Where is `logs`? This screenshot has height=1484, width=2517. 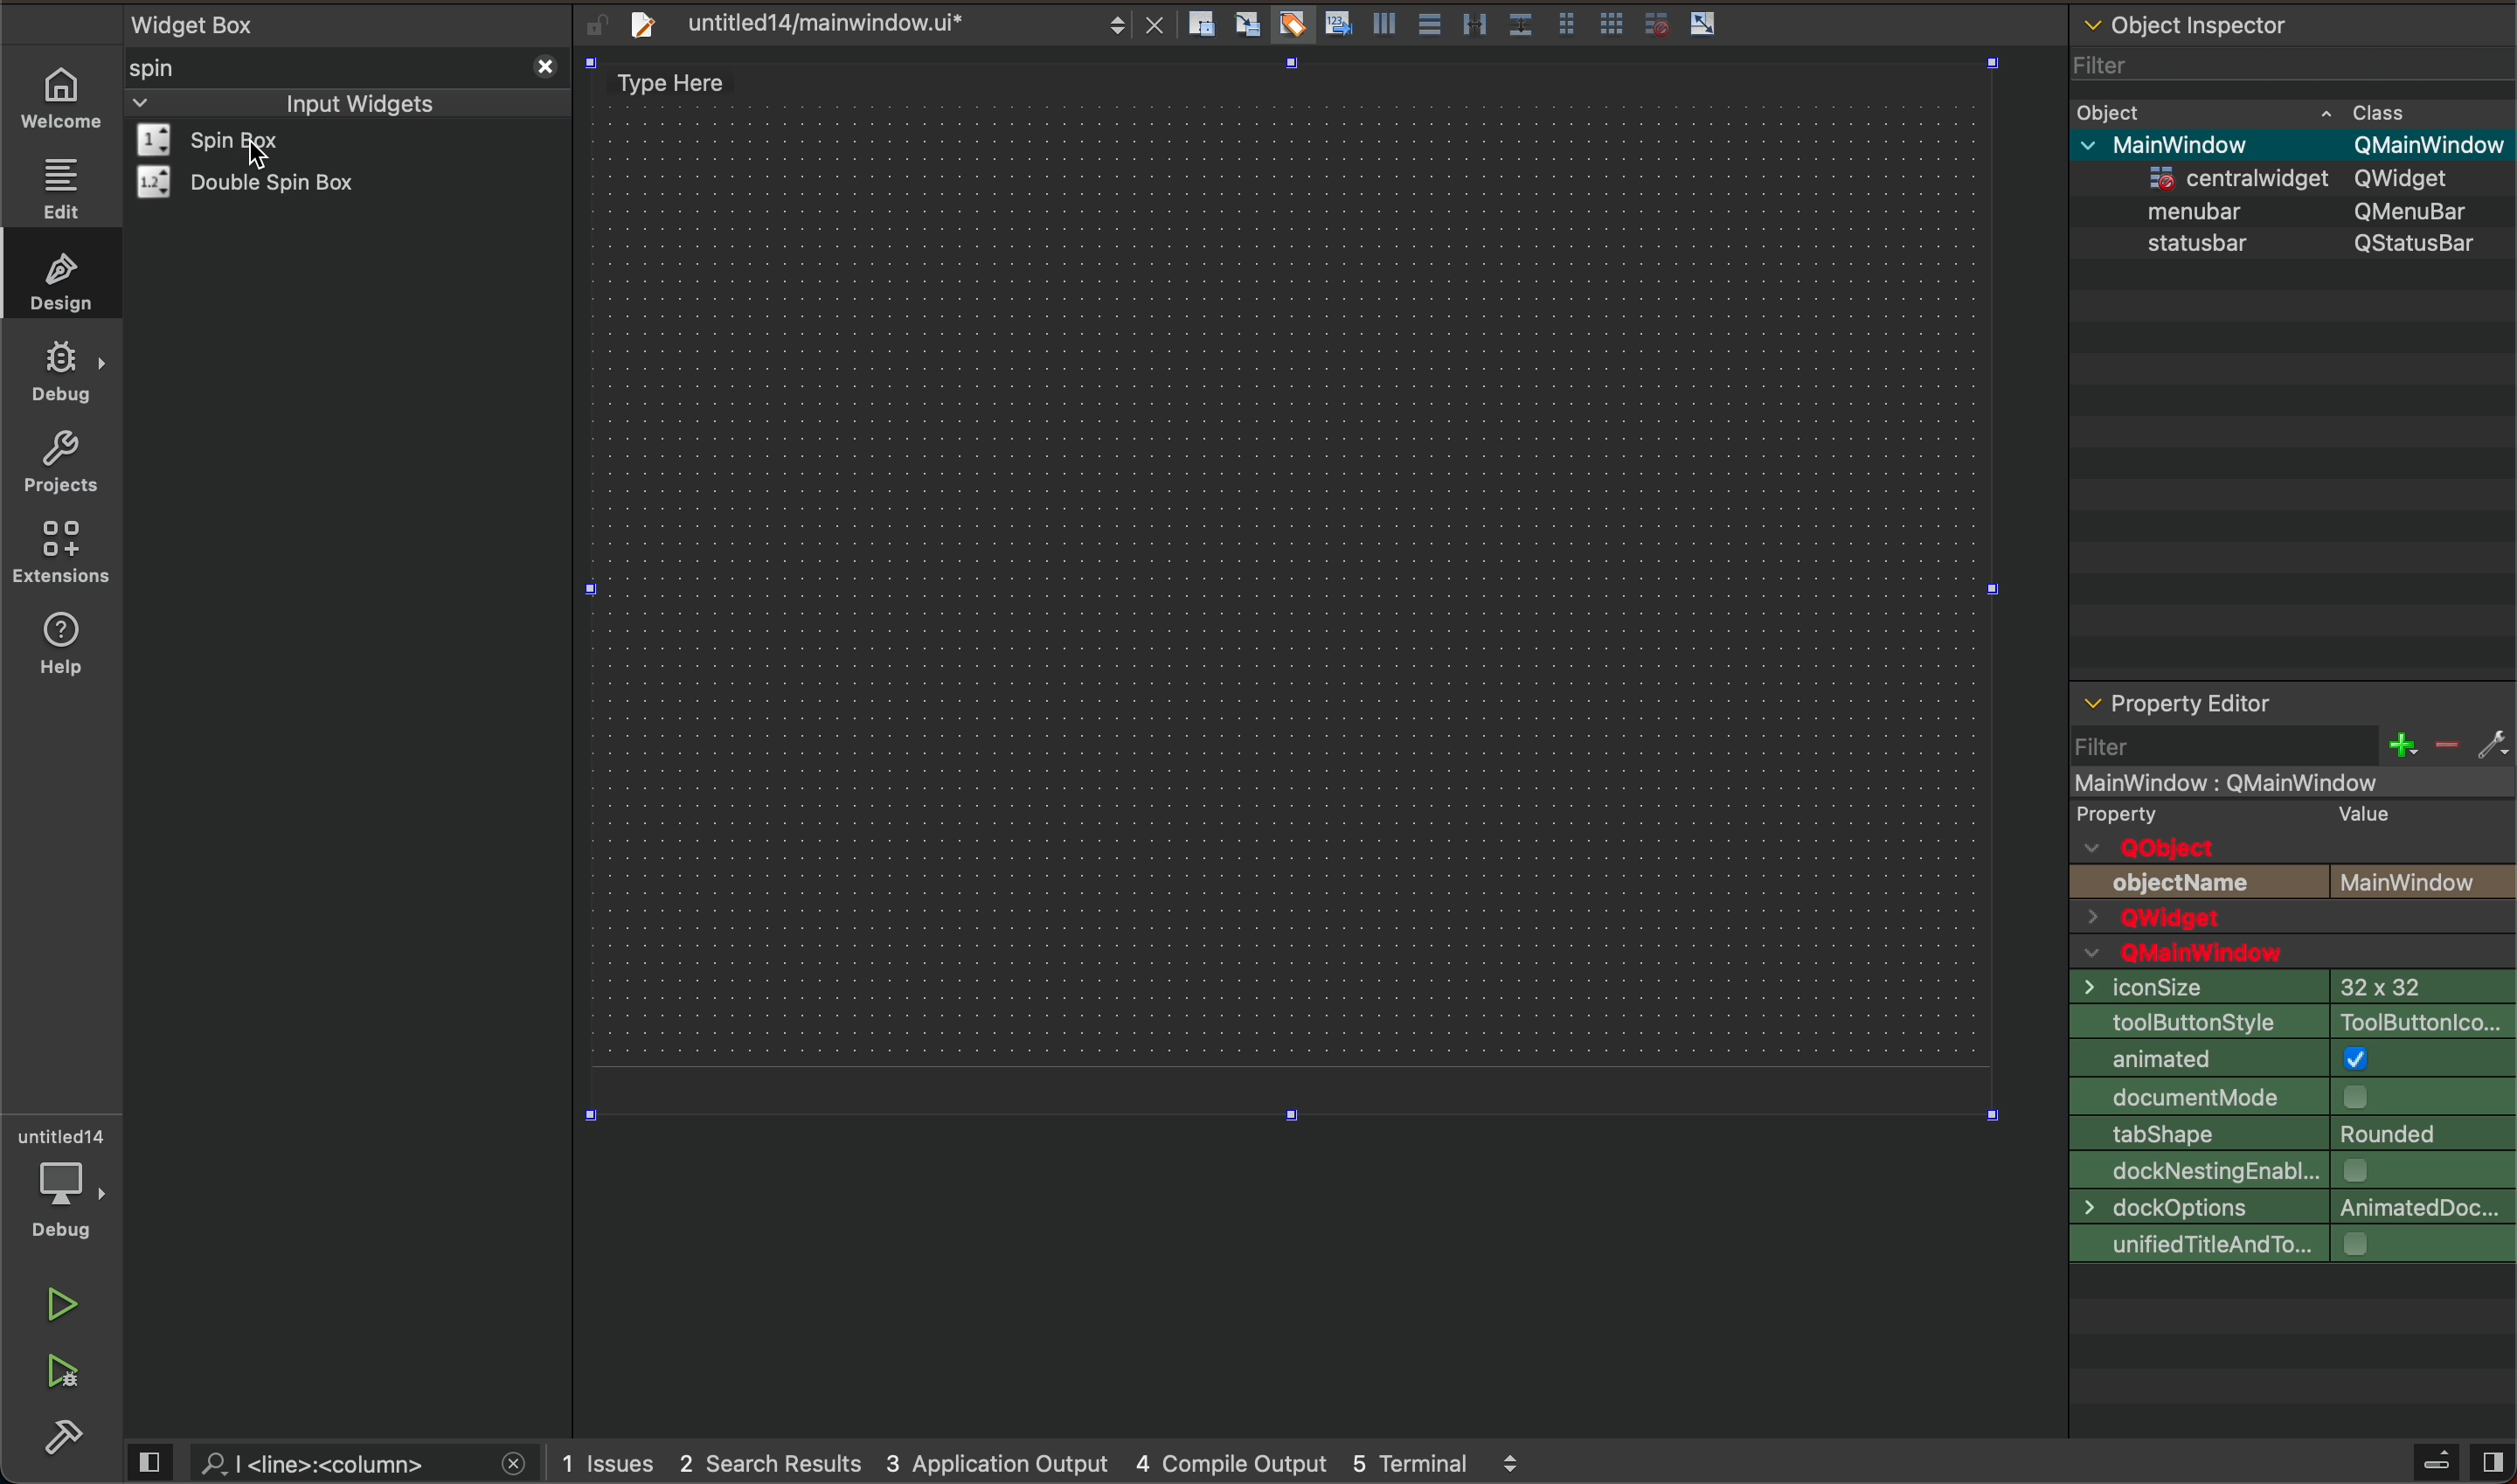 logs is located at coordinates (1061, 1464).